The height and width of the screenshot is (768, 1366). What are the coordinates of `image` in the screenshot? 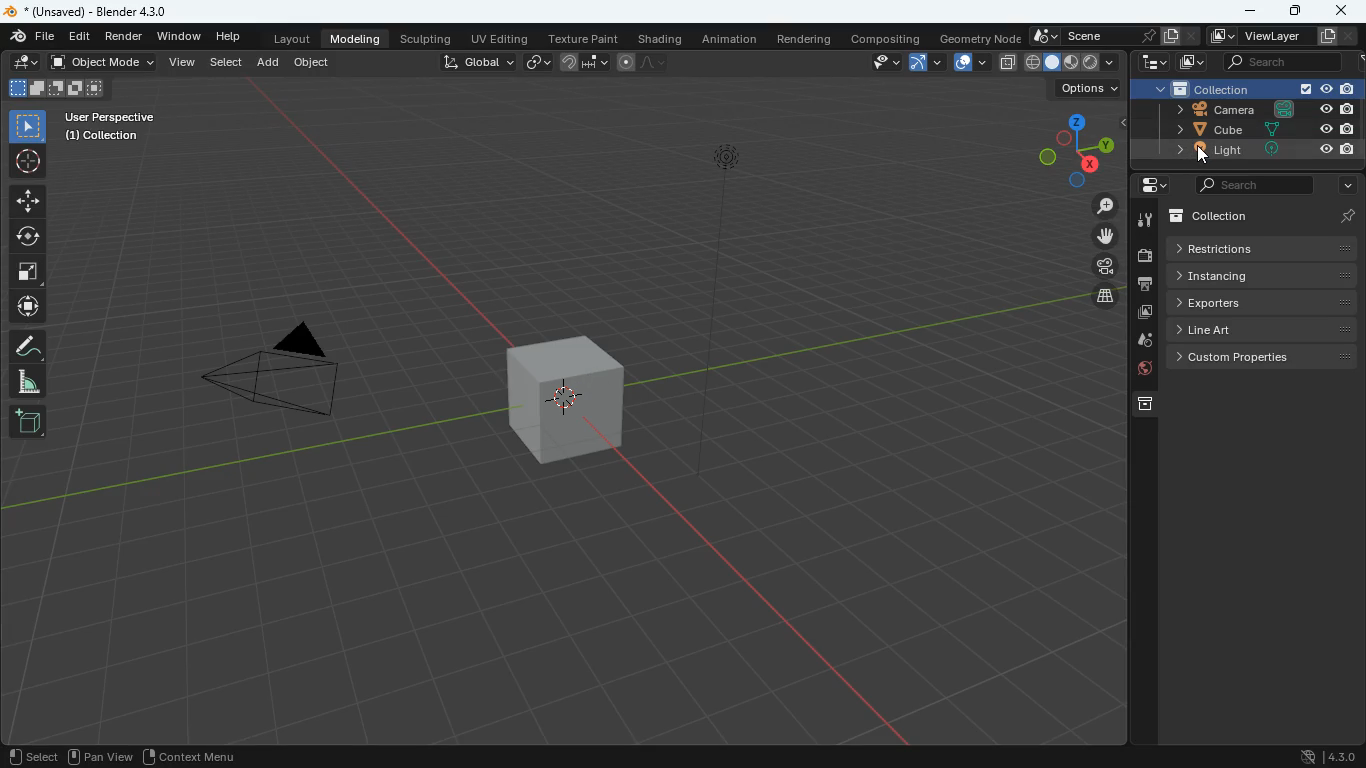 It's located at (1144, 313).